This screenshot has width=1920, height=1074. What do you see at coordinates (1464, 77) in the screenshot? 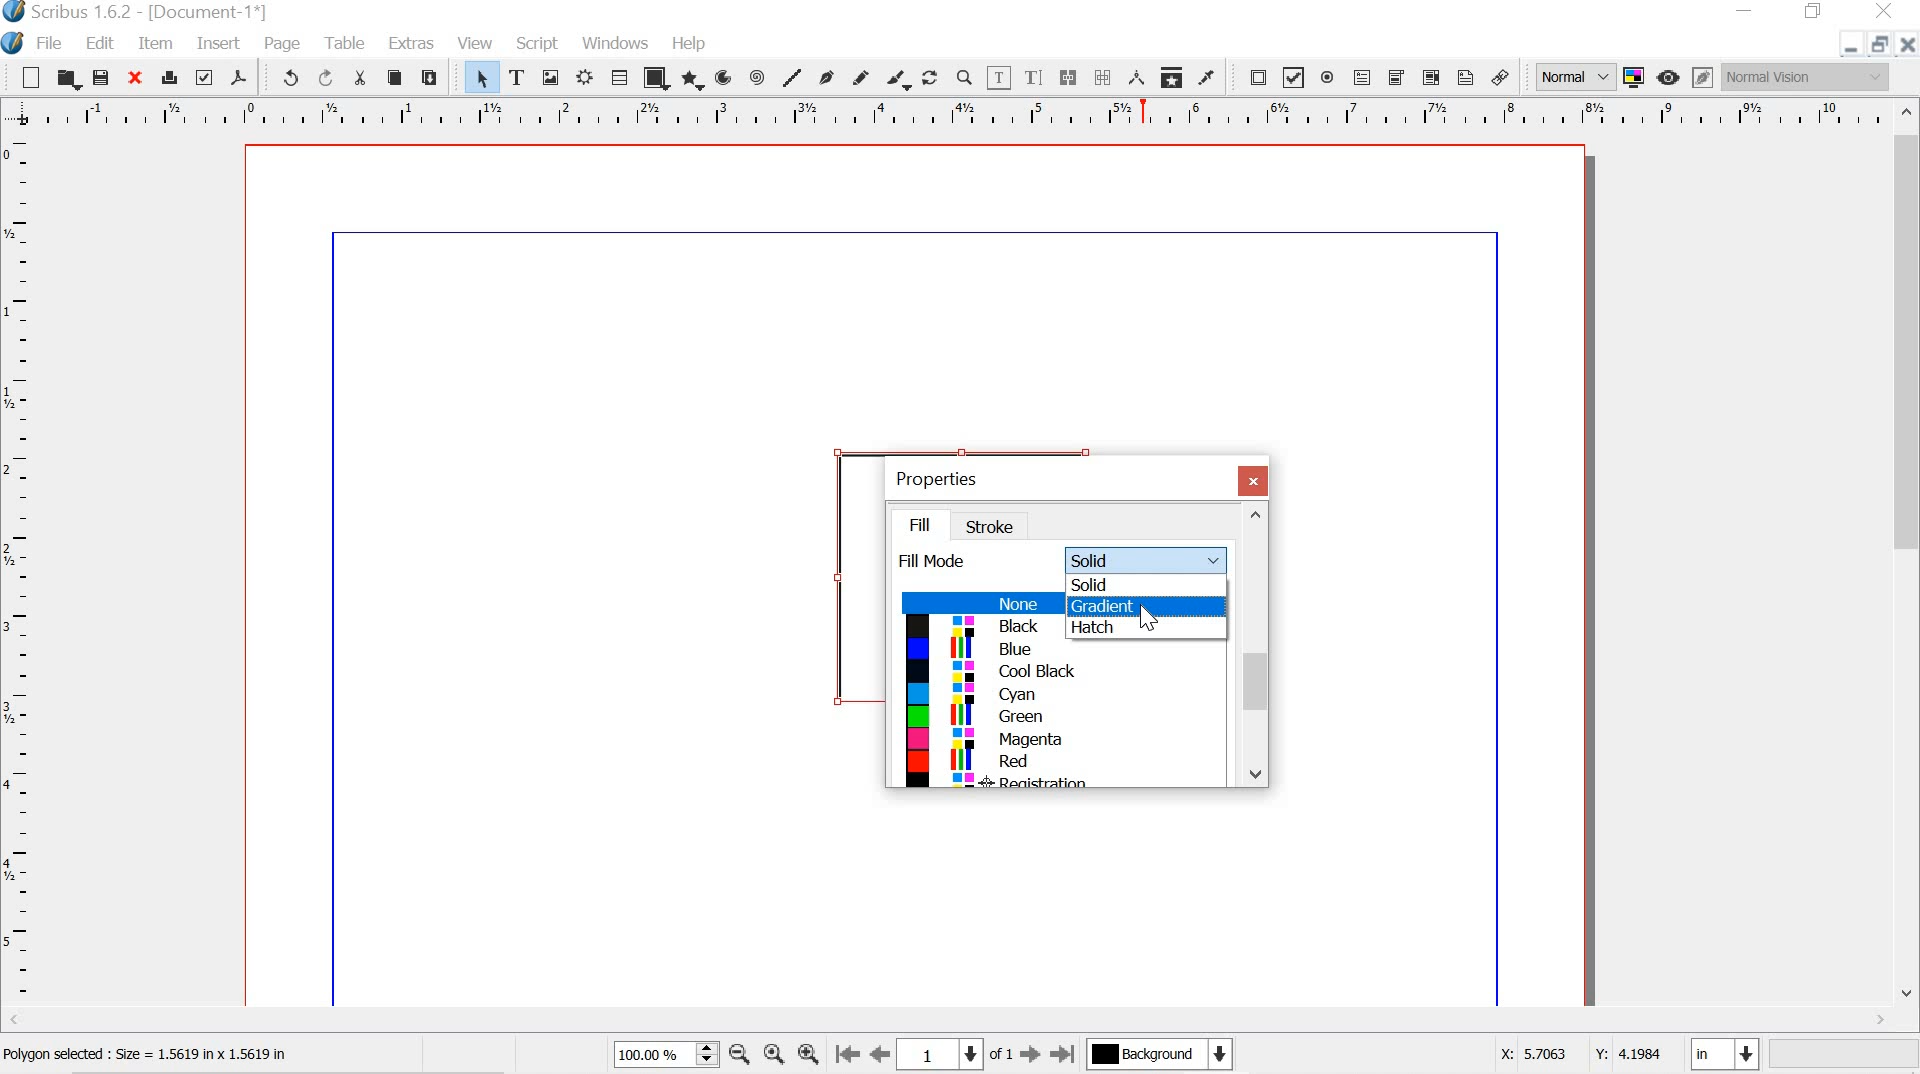
I see `text annotation` at bounding box center [1464, 77].